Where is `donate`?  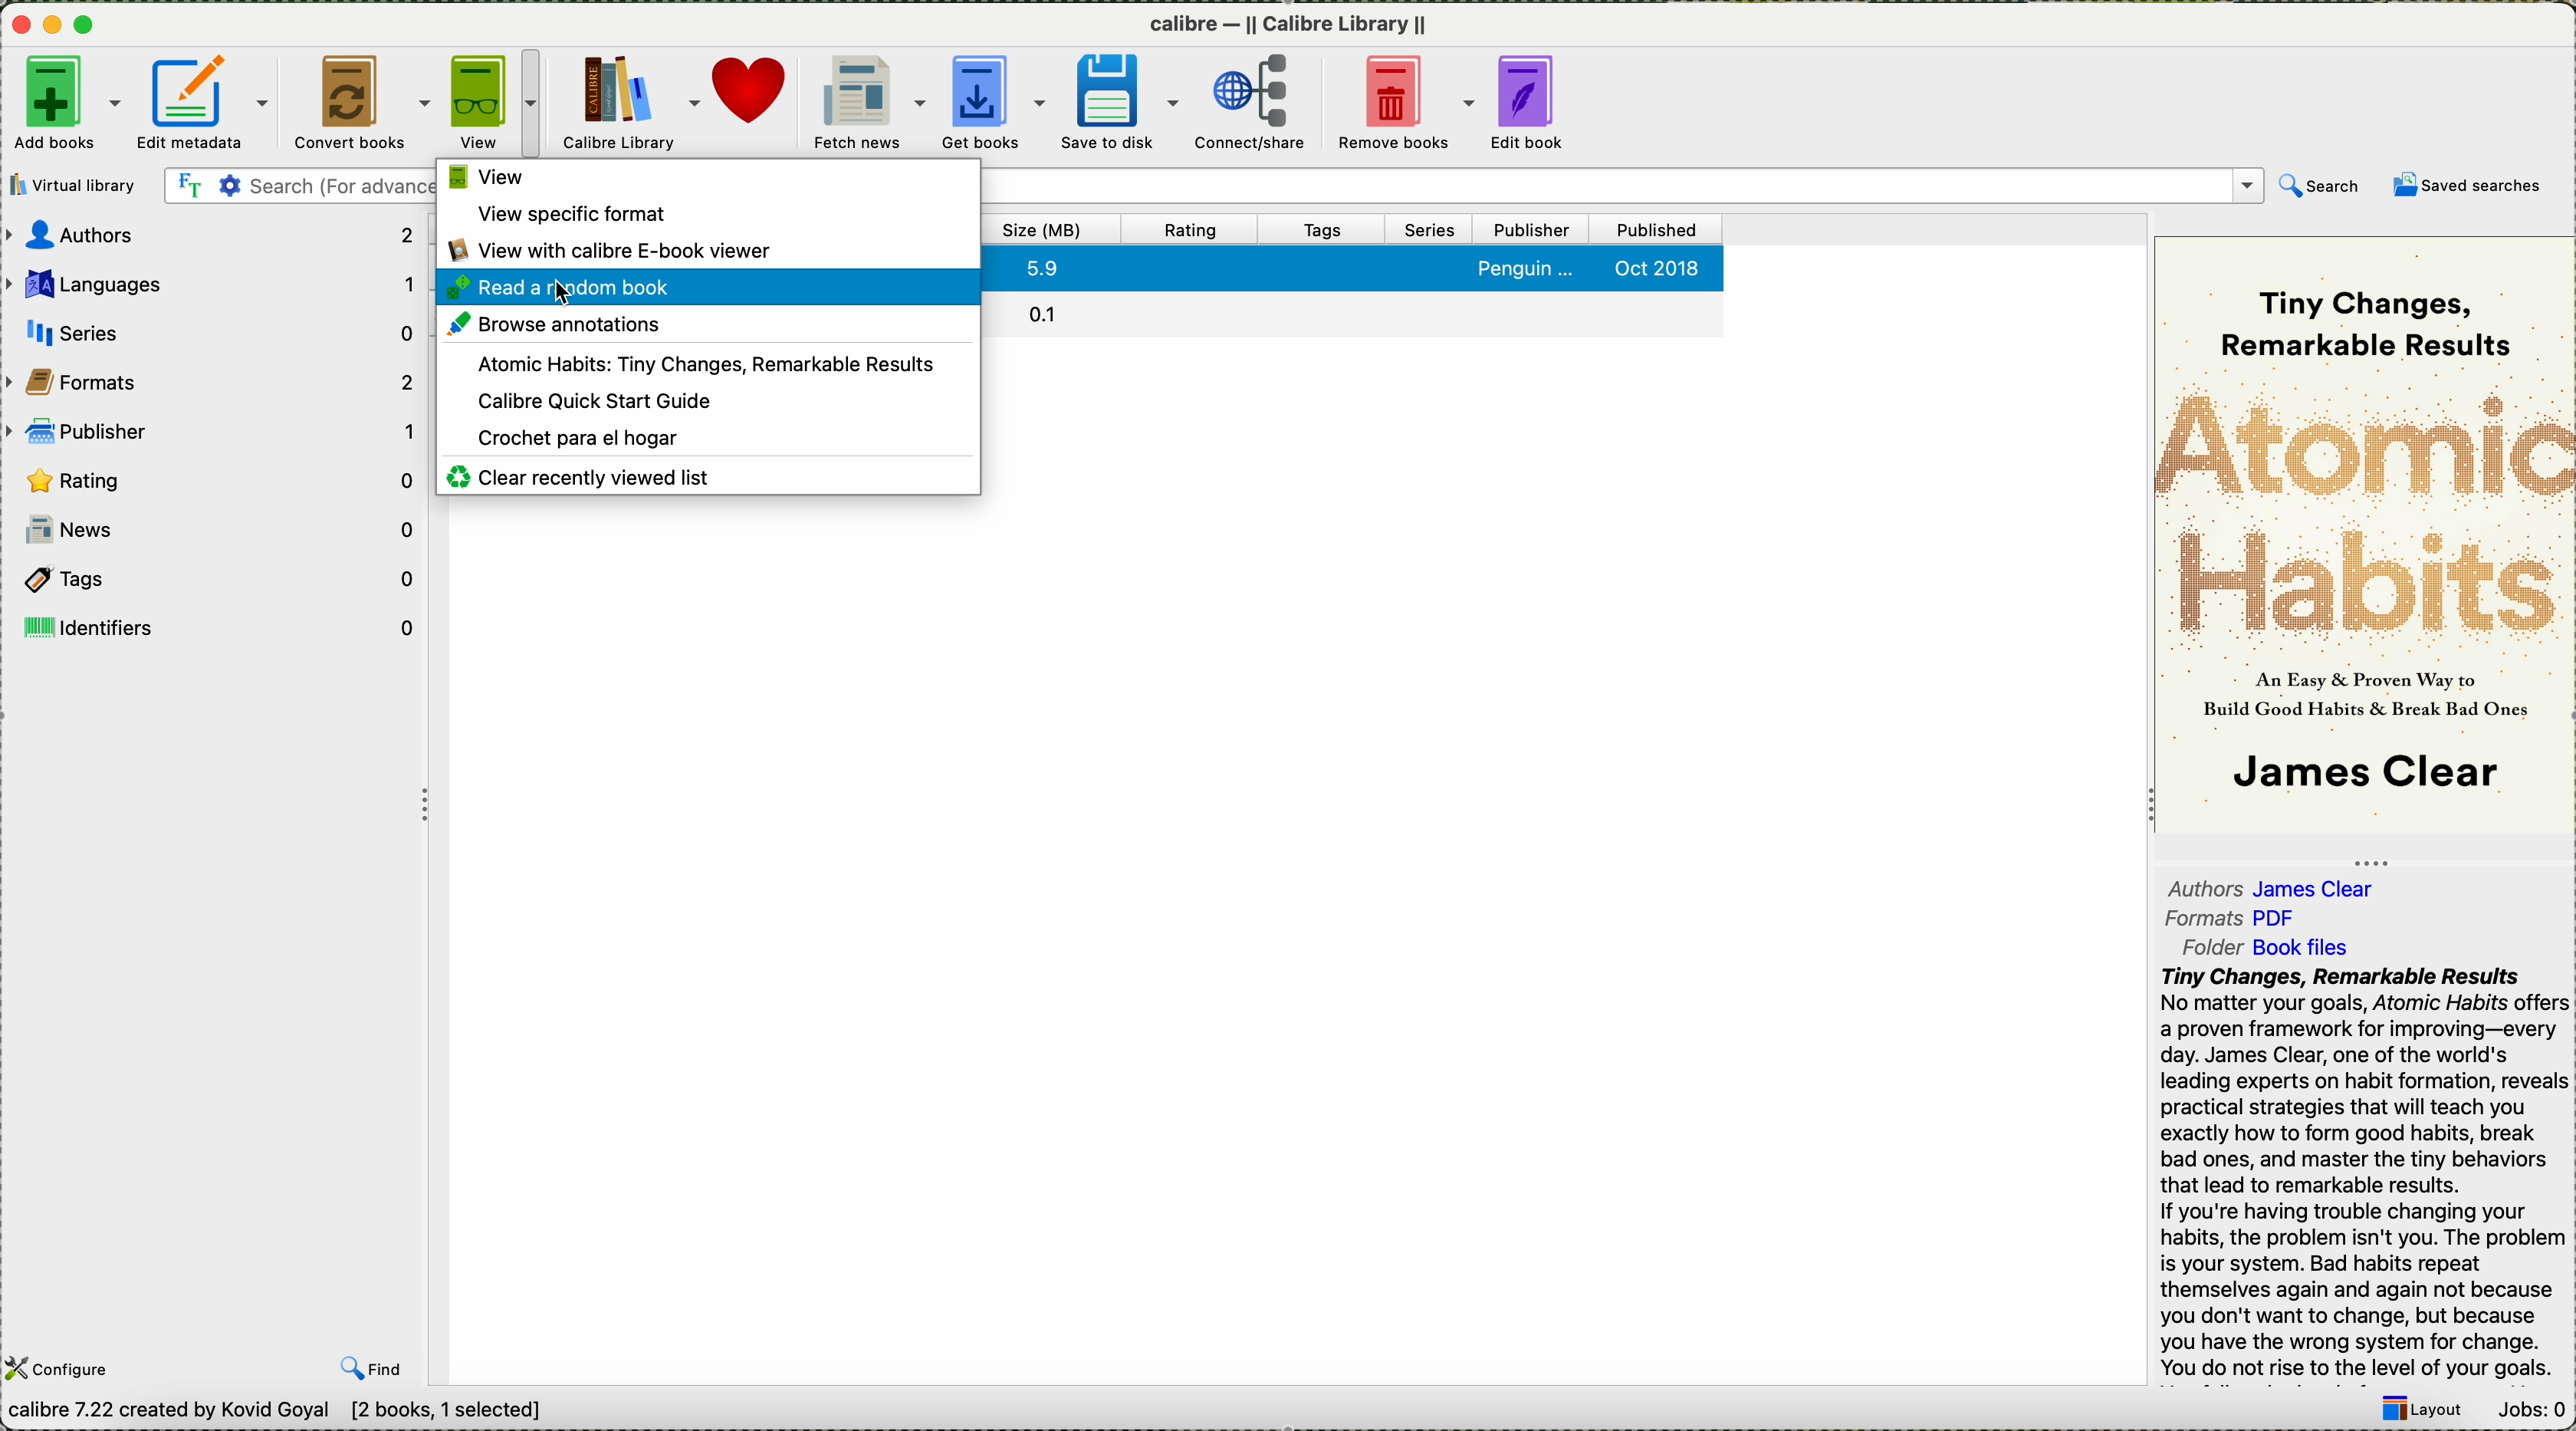 donate is located at coordinates (753, 100).